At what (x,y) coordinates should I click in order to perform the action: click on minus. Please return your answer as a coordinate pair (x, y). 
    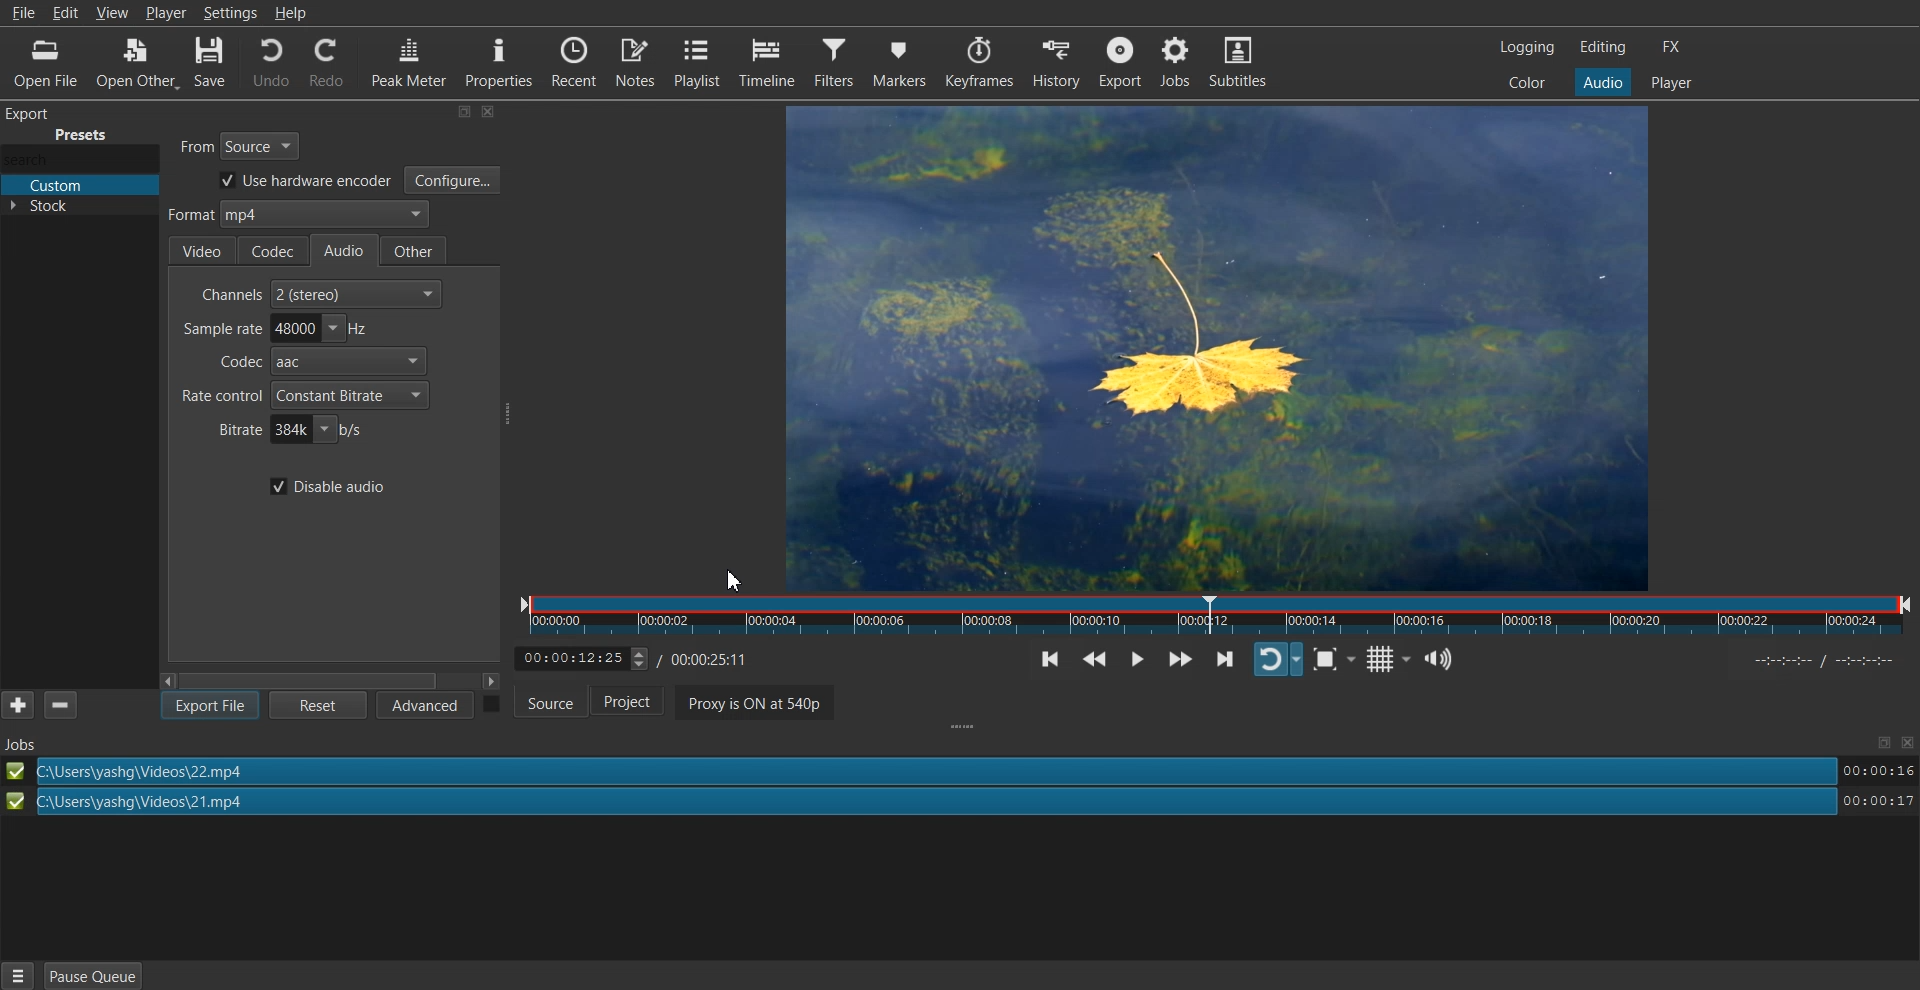
    Looking at the image, I should click on (59, 705).